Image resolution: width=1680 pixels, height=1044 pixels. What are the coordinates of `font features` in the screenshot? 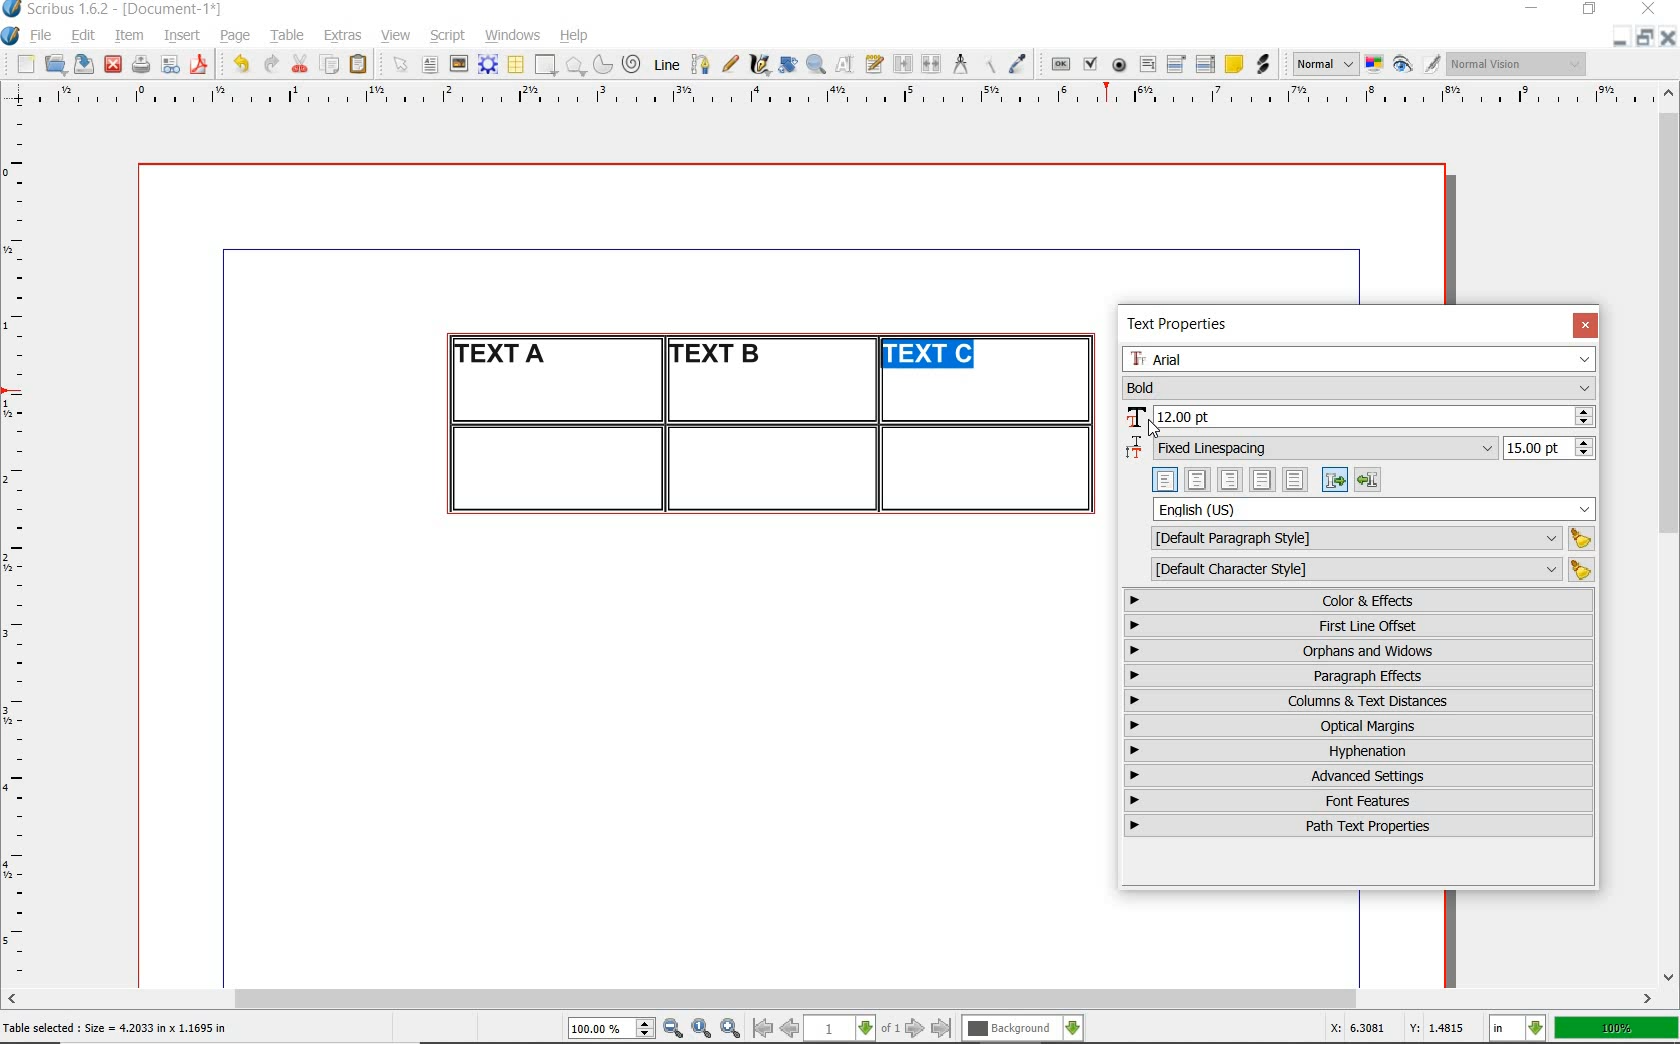 It's located at (1359, 800).